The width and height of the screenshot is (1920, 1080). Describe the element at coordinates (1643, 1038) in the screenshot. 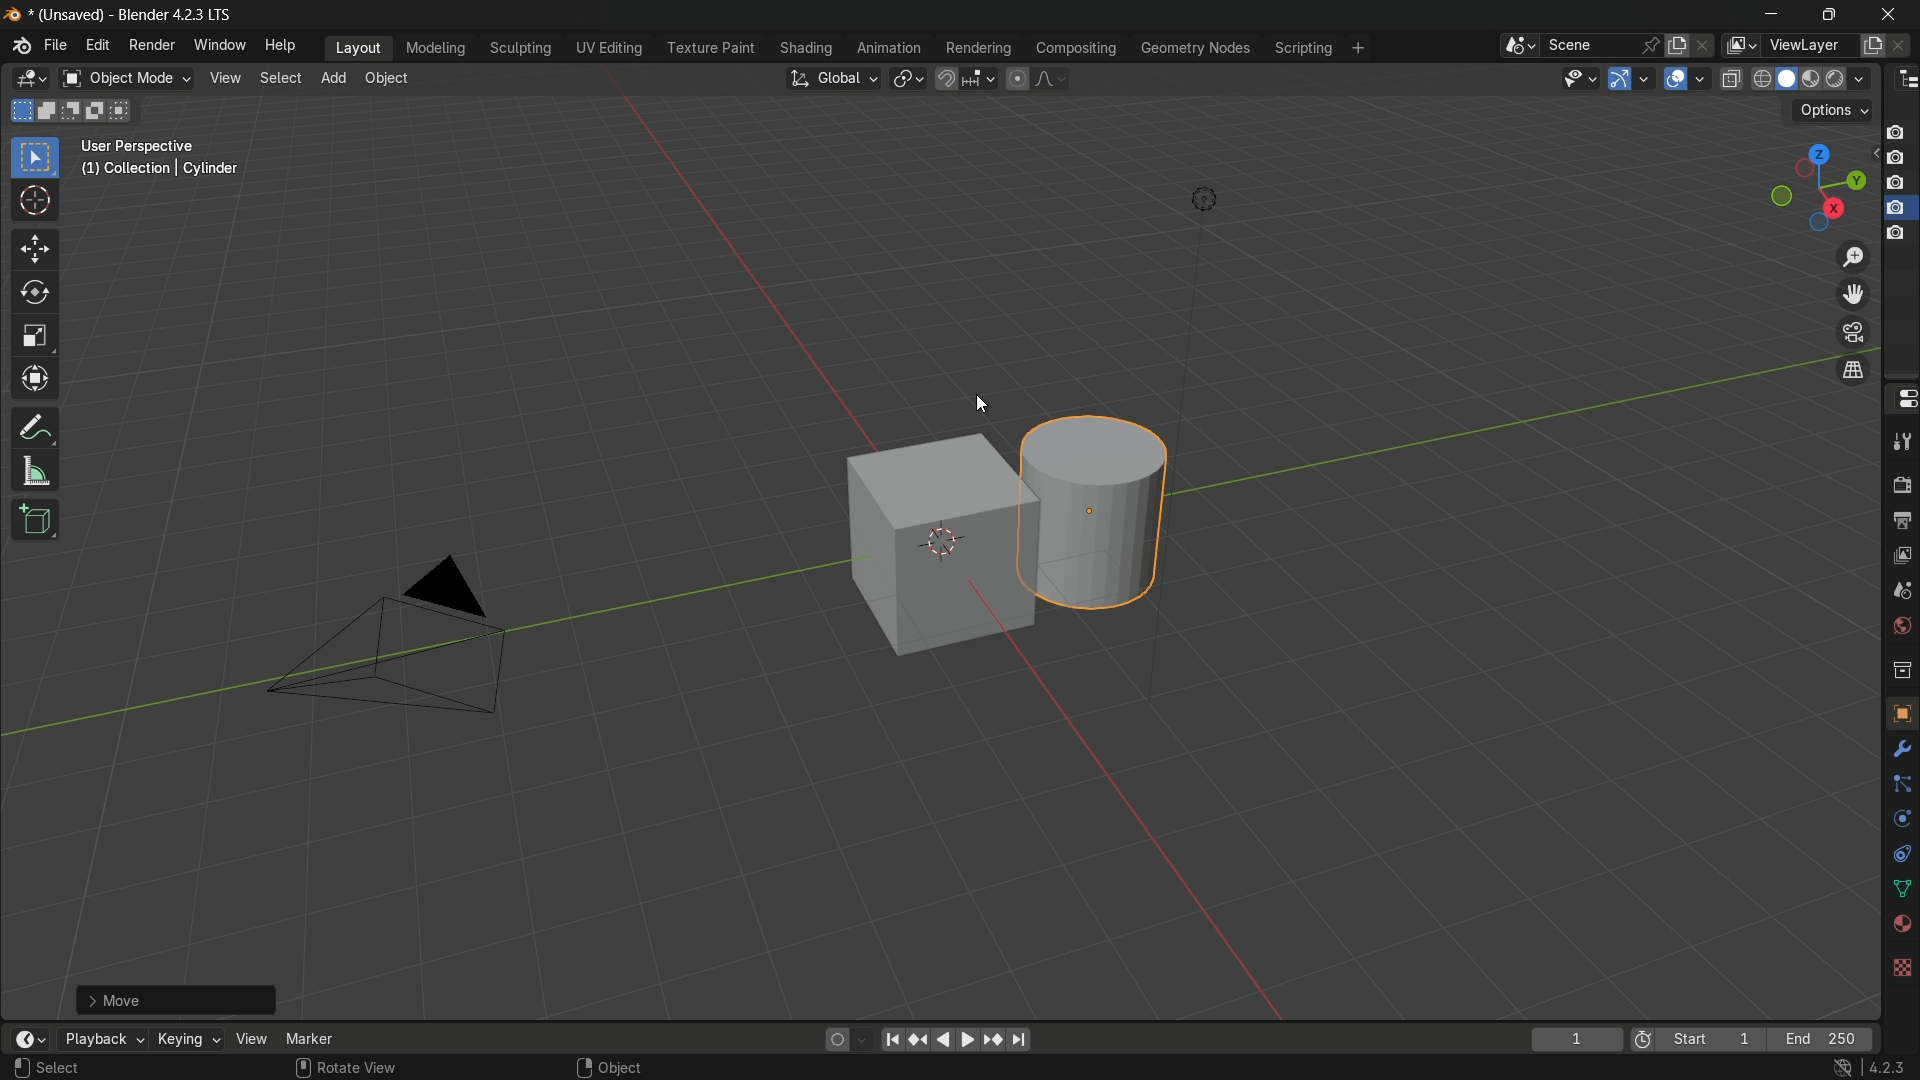

I see `preview range` at that location.